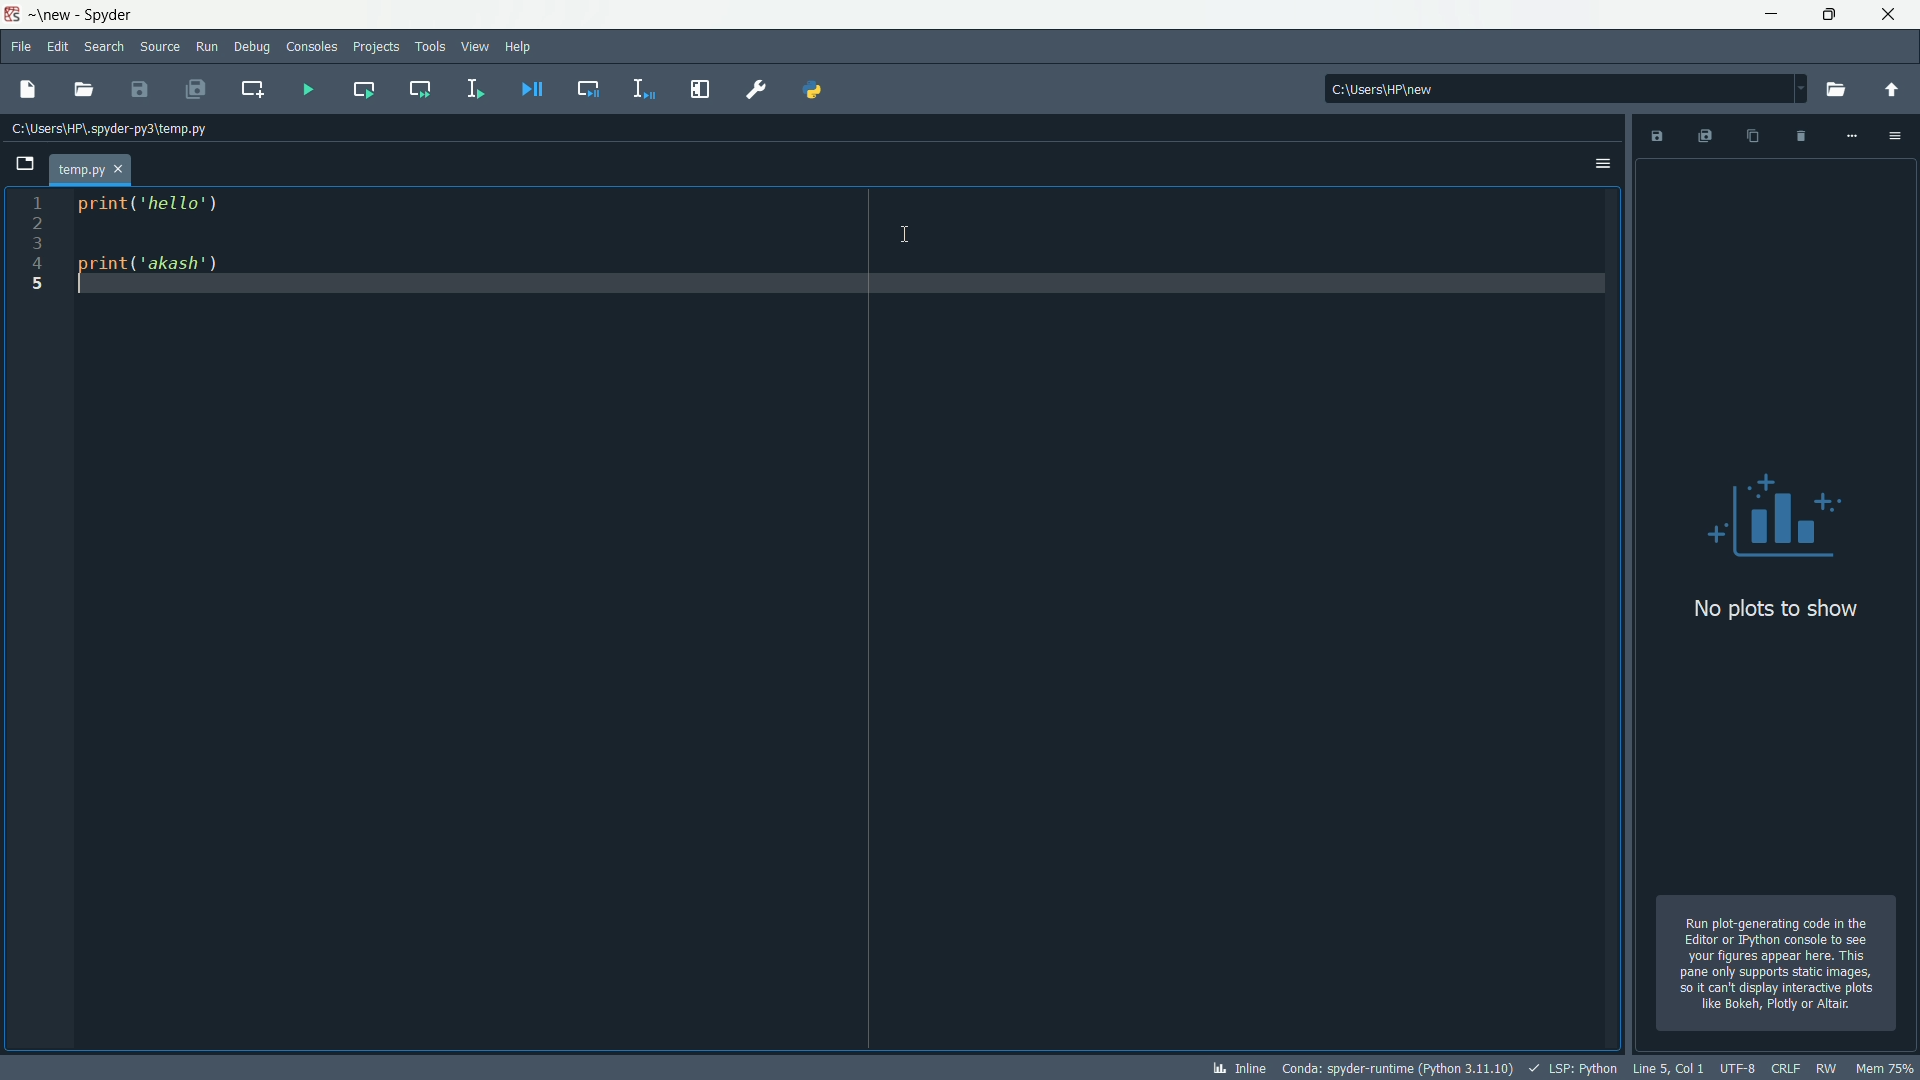  I want to click on crlf, so click(1787, 1068).